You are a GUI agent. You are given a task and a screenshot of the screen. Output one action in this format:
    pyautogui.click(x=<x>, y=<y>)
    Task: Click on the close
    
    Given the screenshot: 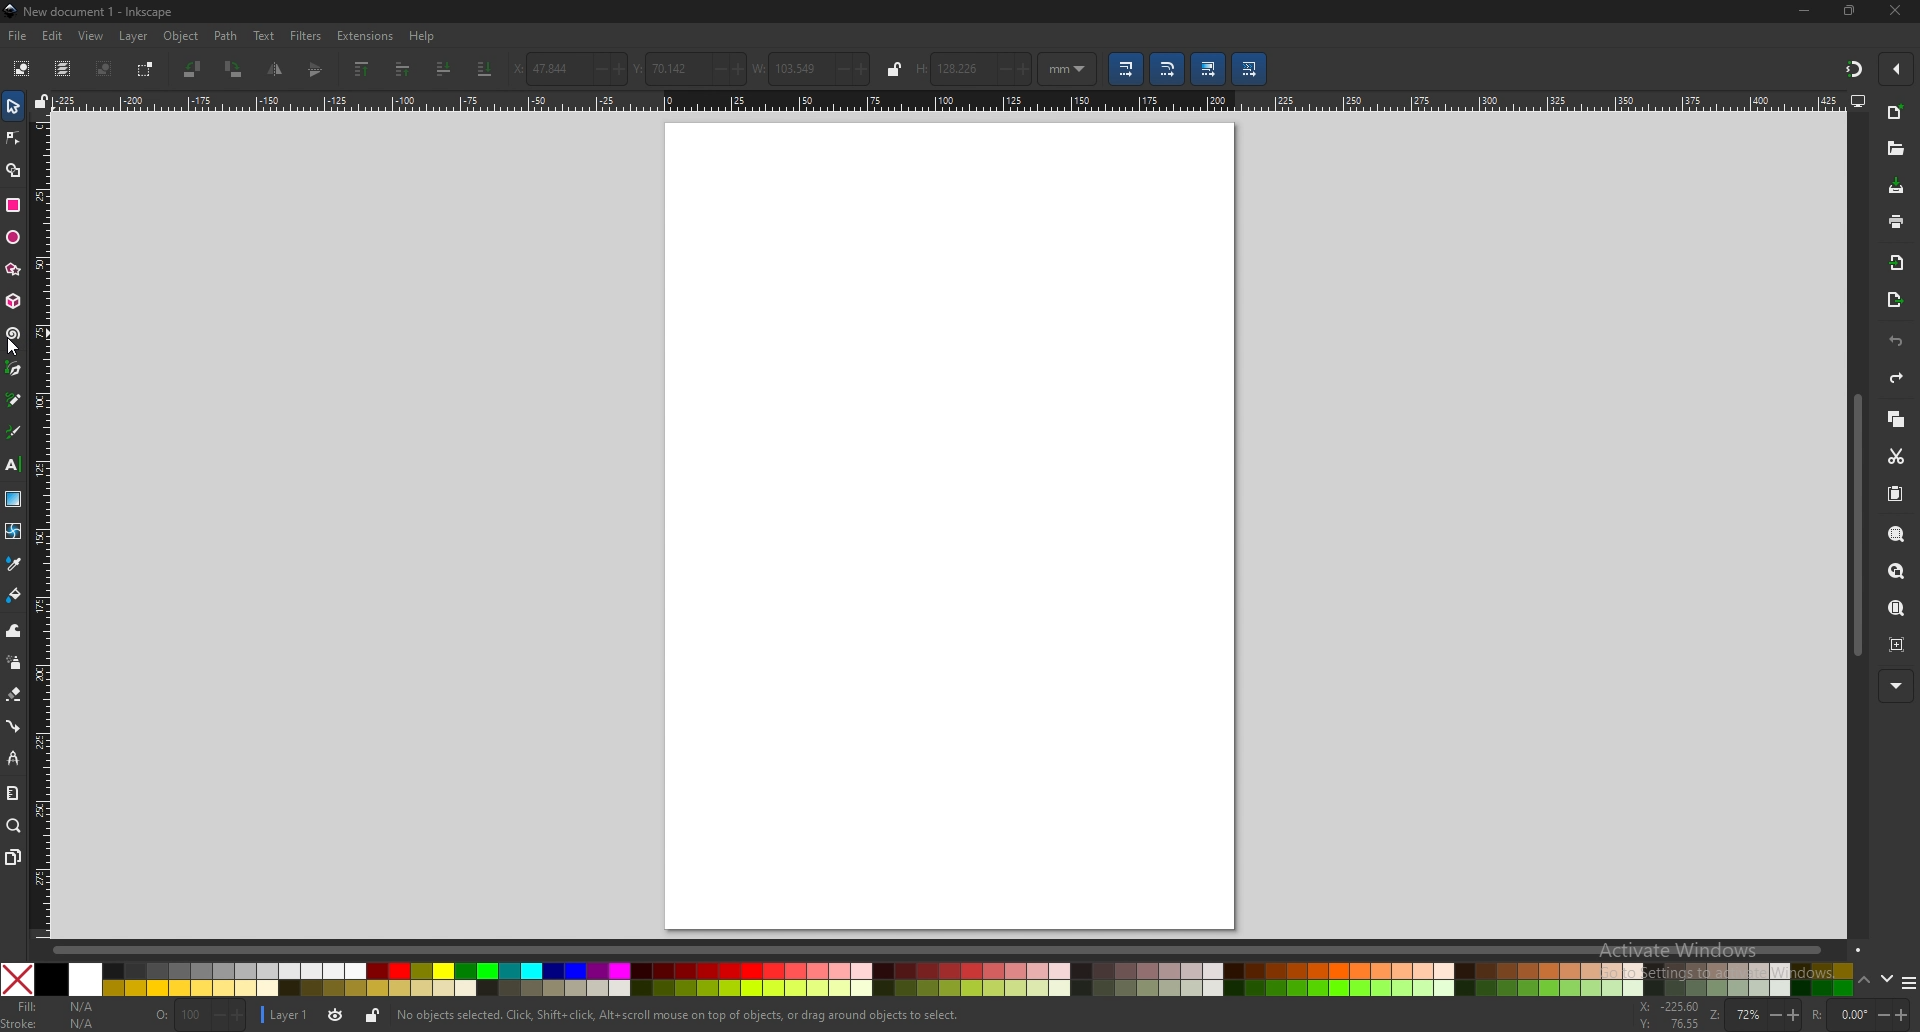 What is the action you would take?
    pyautogui.click(x=1895, y=11)
    